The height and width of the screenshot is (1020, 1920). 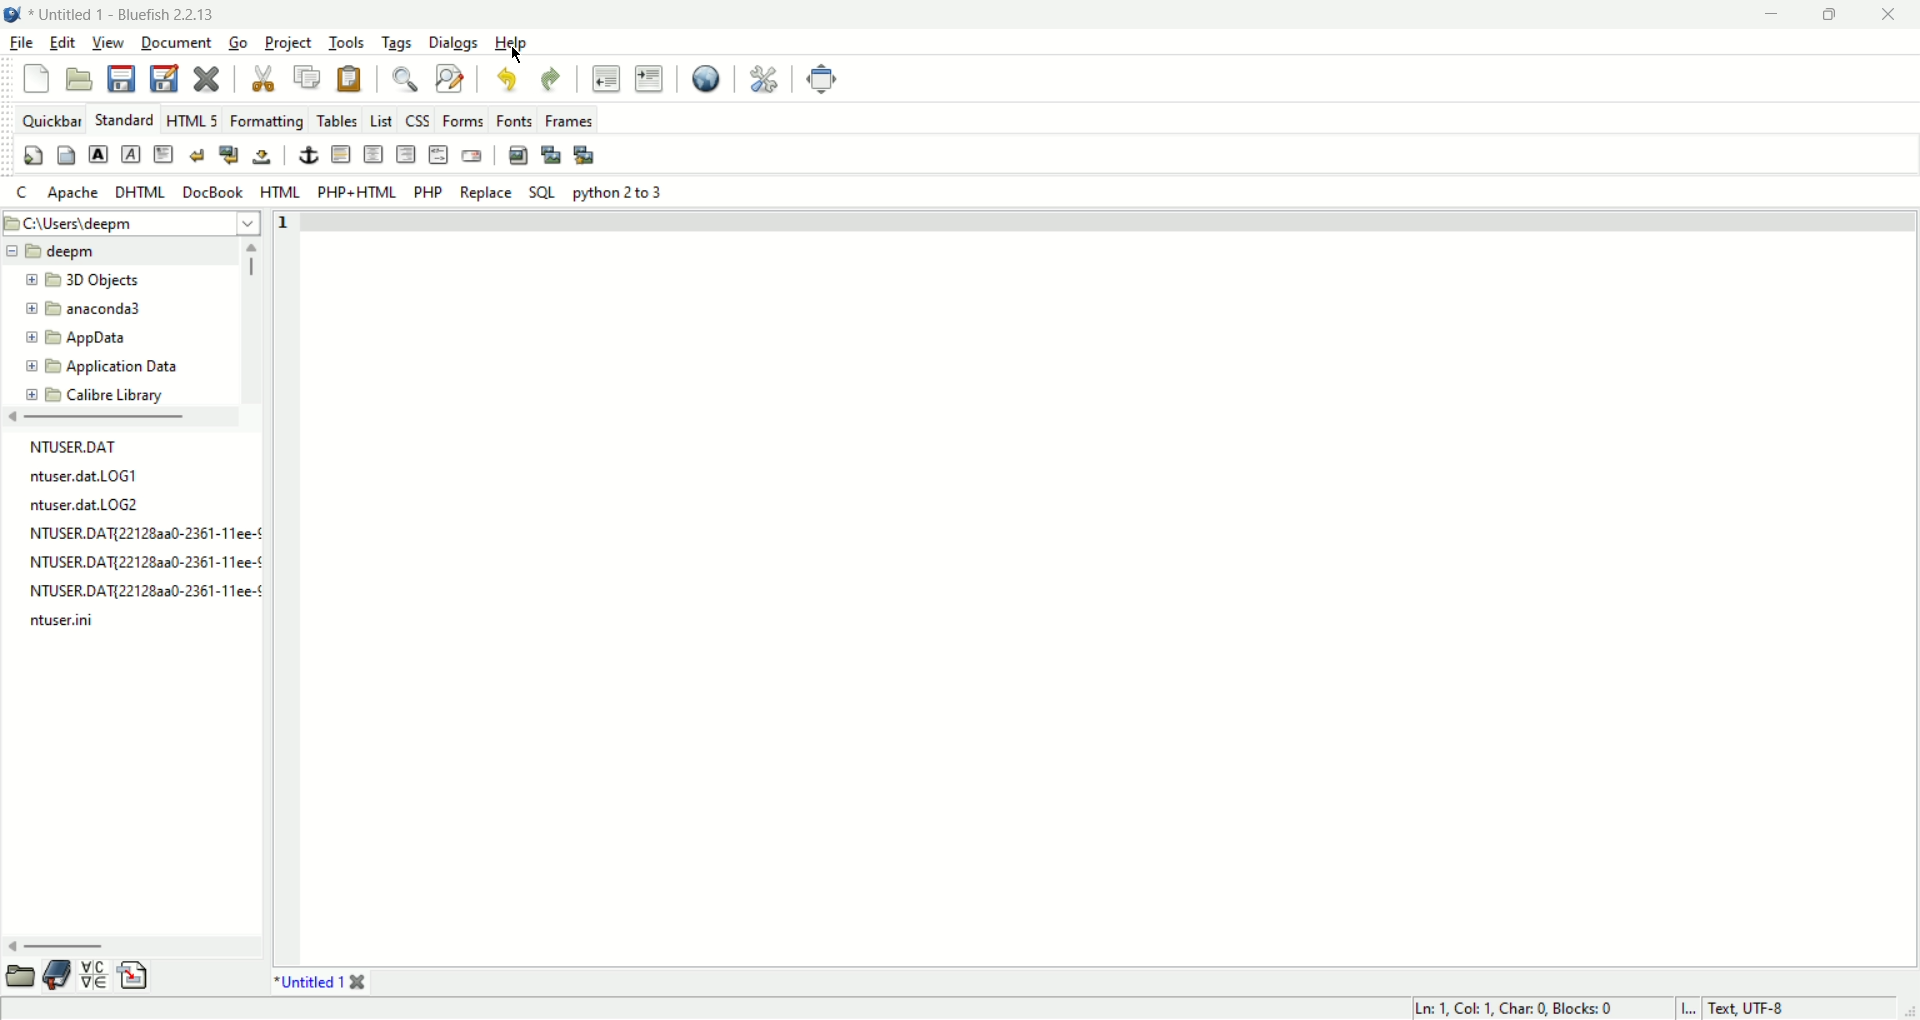 I want to click on application icon, so click(x=13, y=15).